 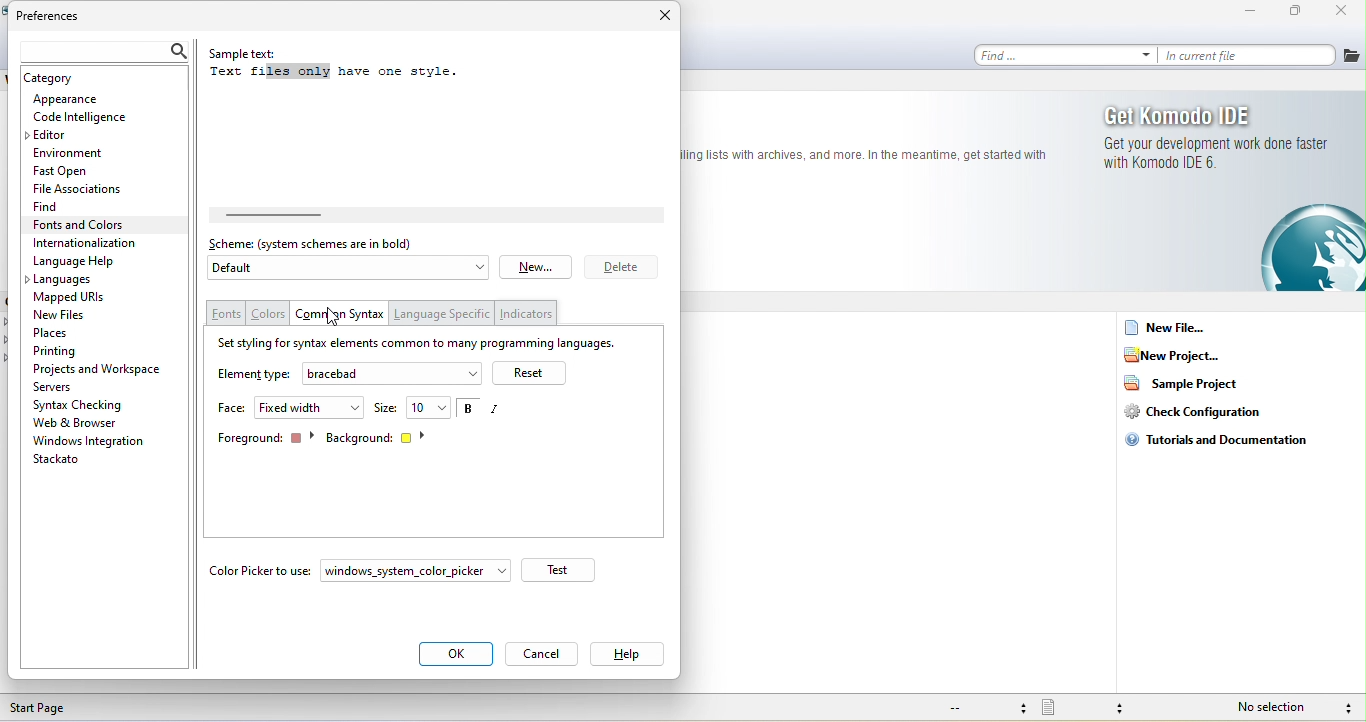 What do you see at coordinates (268, 315) in the screenshot?
I see `colors` at bounding box center [268, 315].